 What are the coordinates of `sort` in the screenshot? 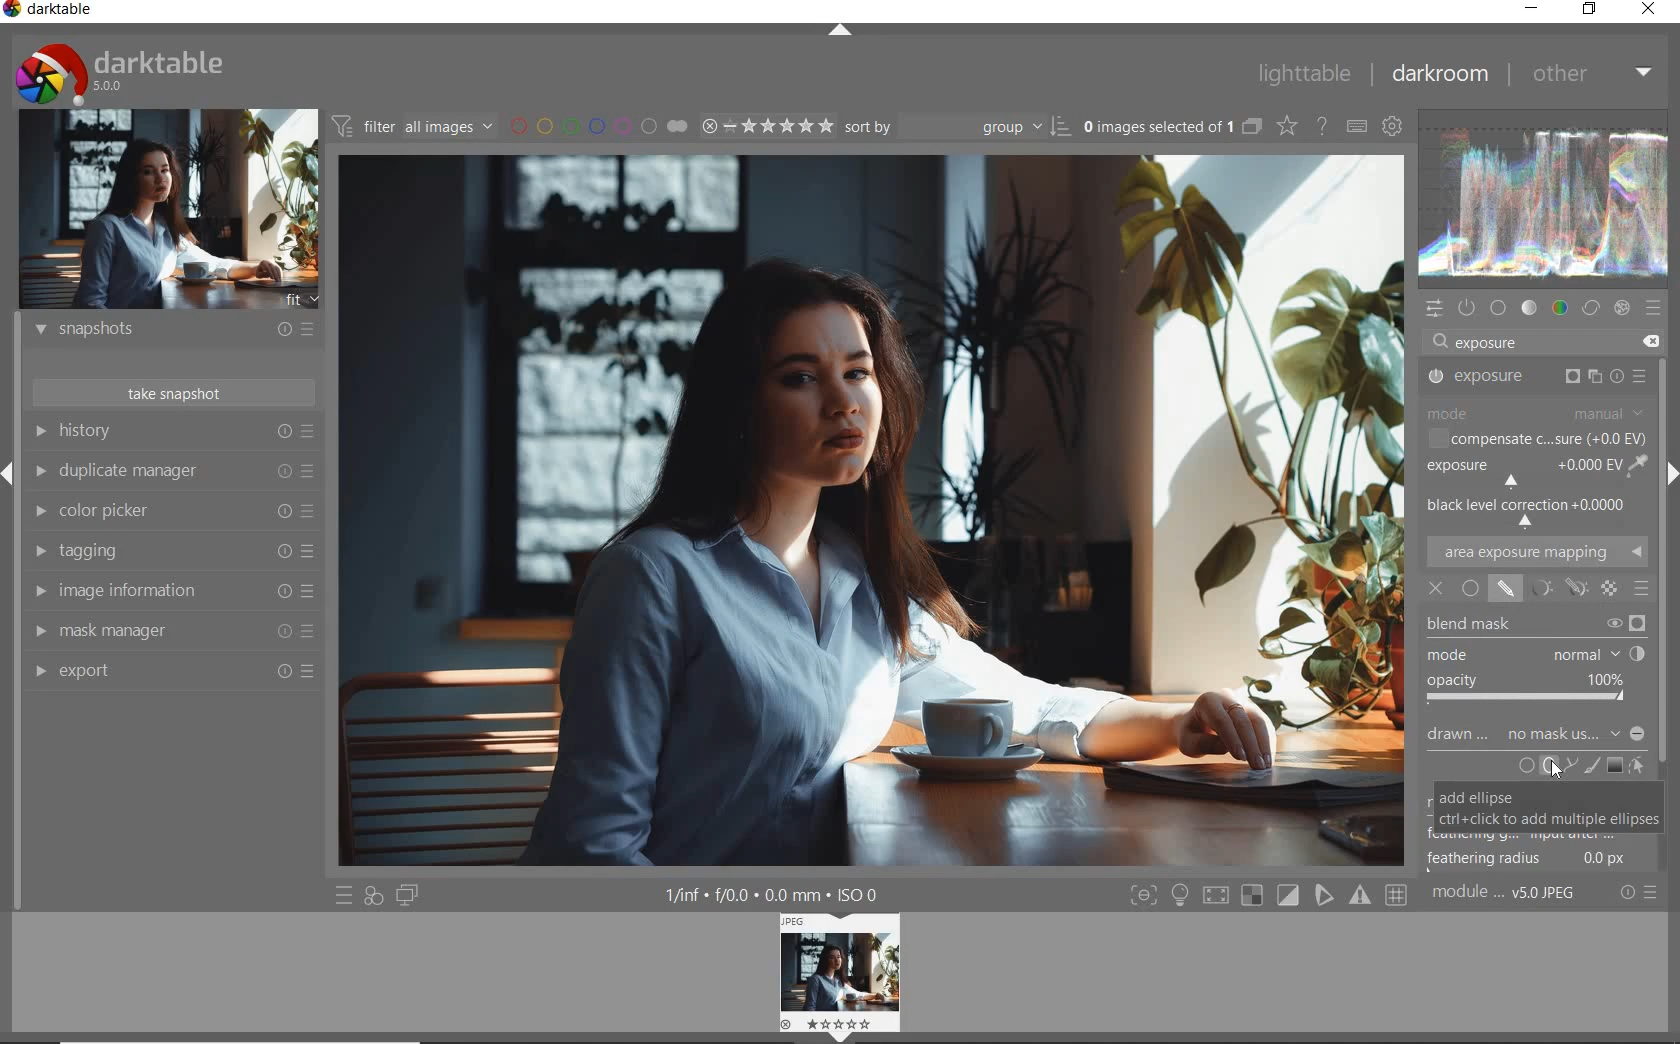 It's located at (954, 127).